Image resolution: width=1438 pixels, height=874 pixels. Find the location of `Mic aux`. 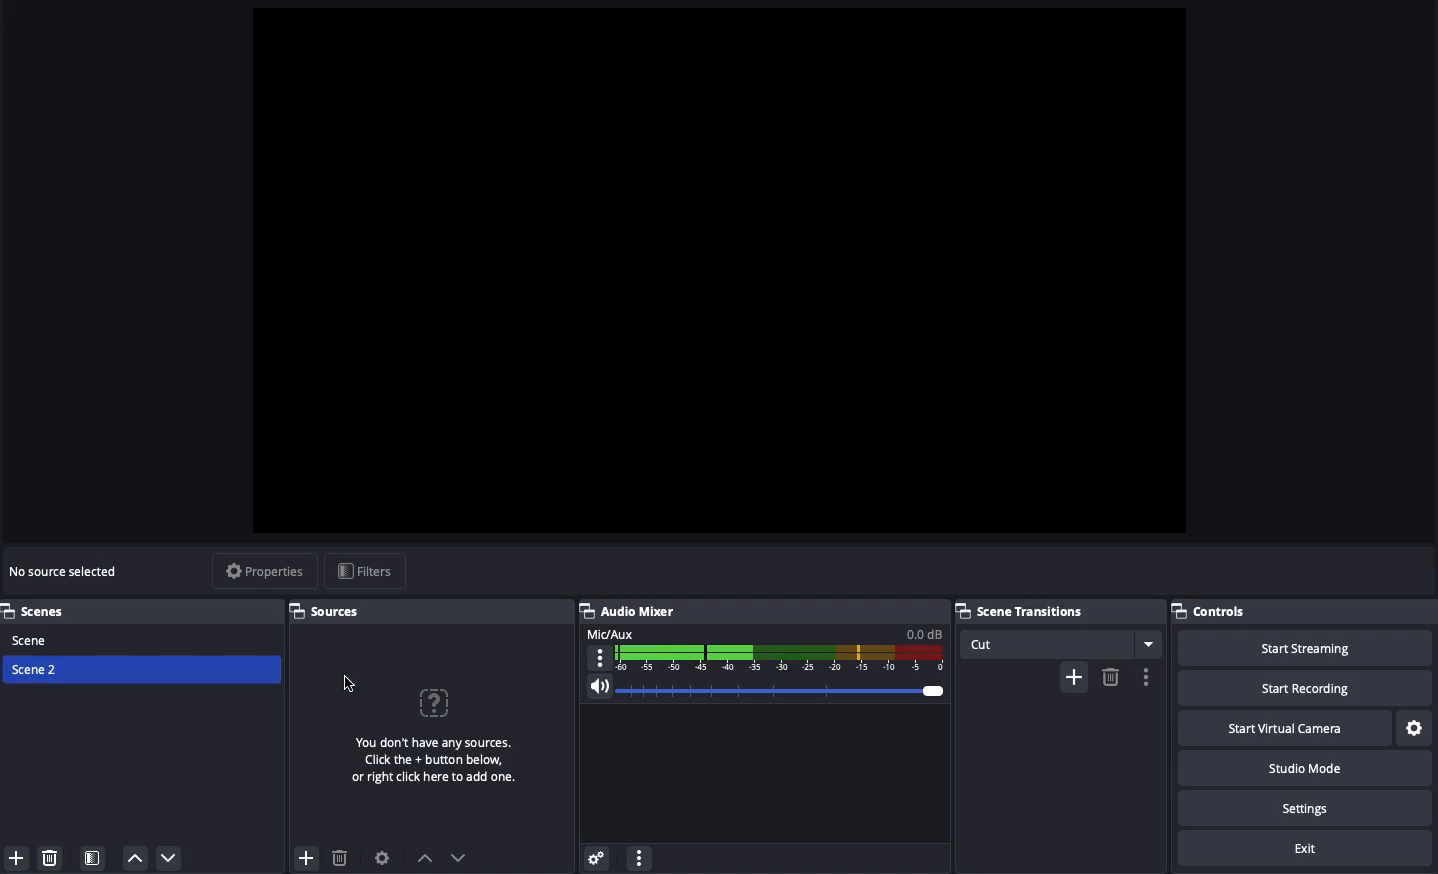

Mic aux is located at coordinates (766, 648).